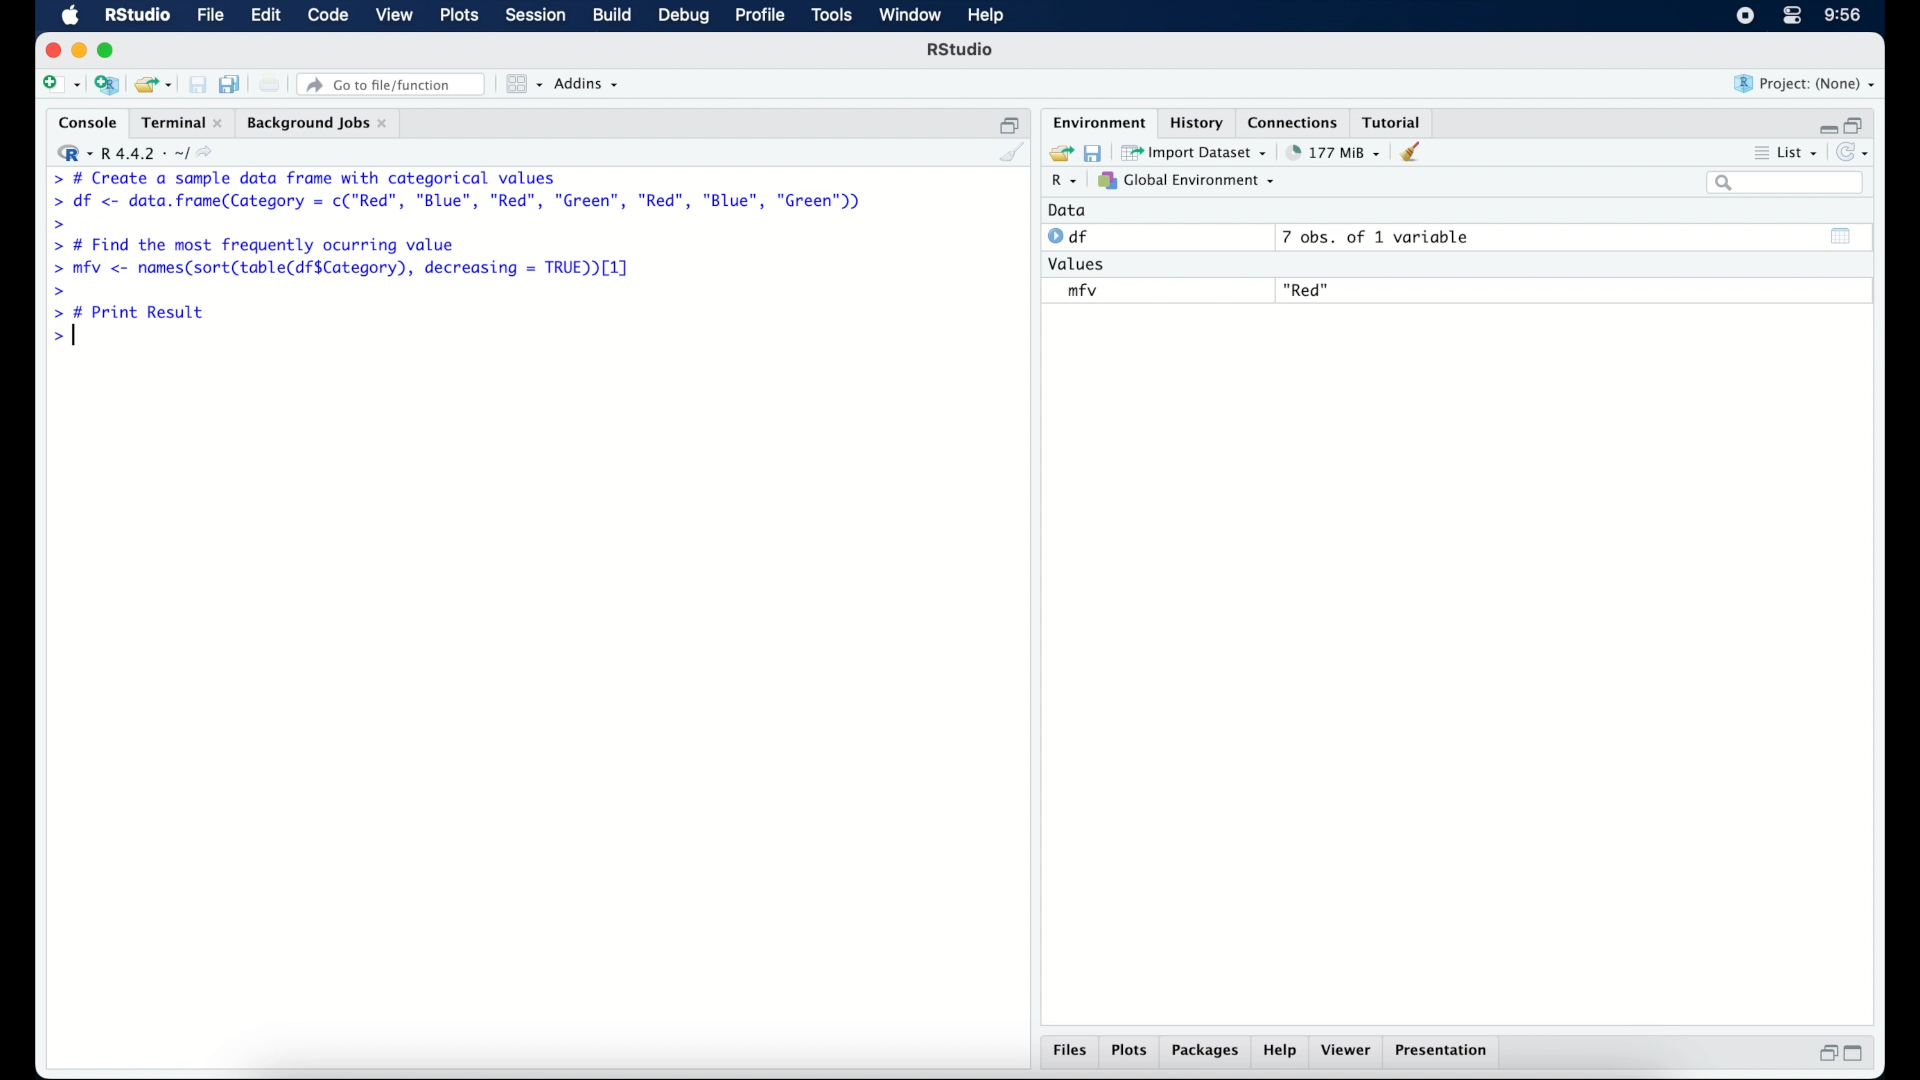 This screenshot has height=1080, width=1920. I want to click on build, so click(613, 16).